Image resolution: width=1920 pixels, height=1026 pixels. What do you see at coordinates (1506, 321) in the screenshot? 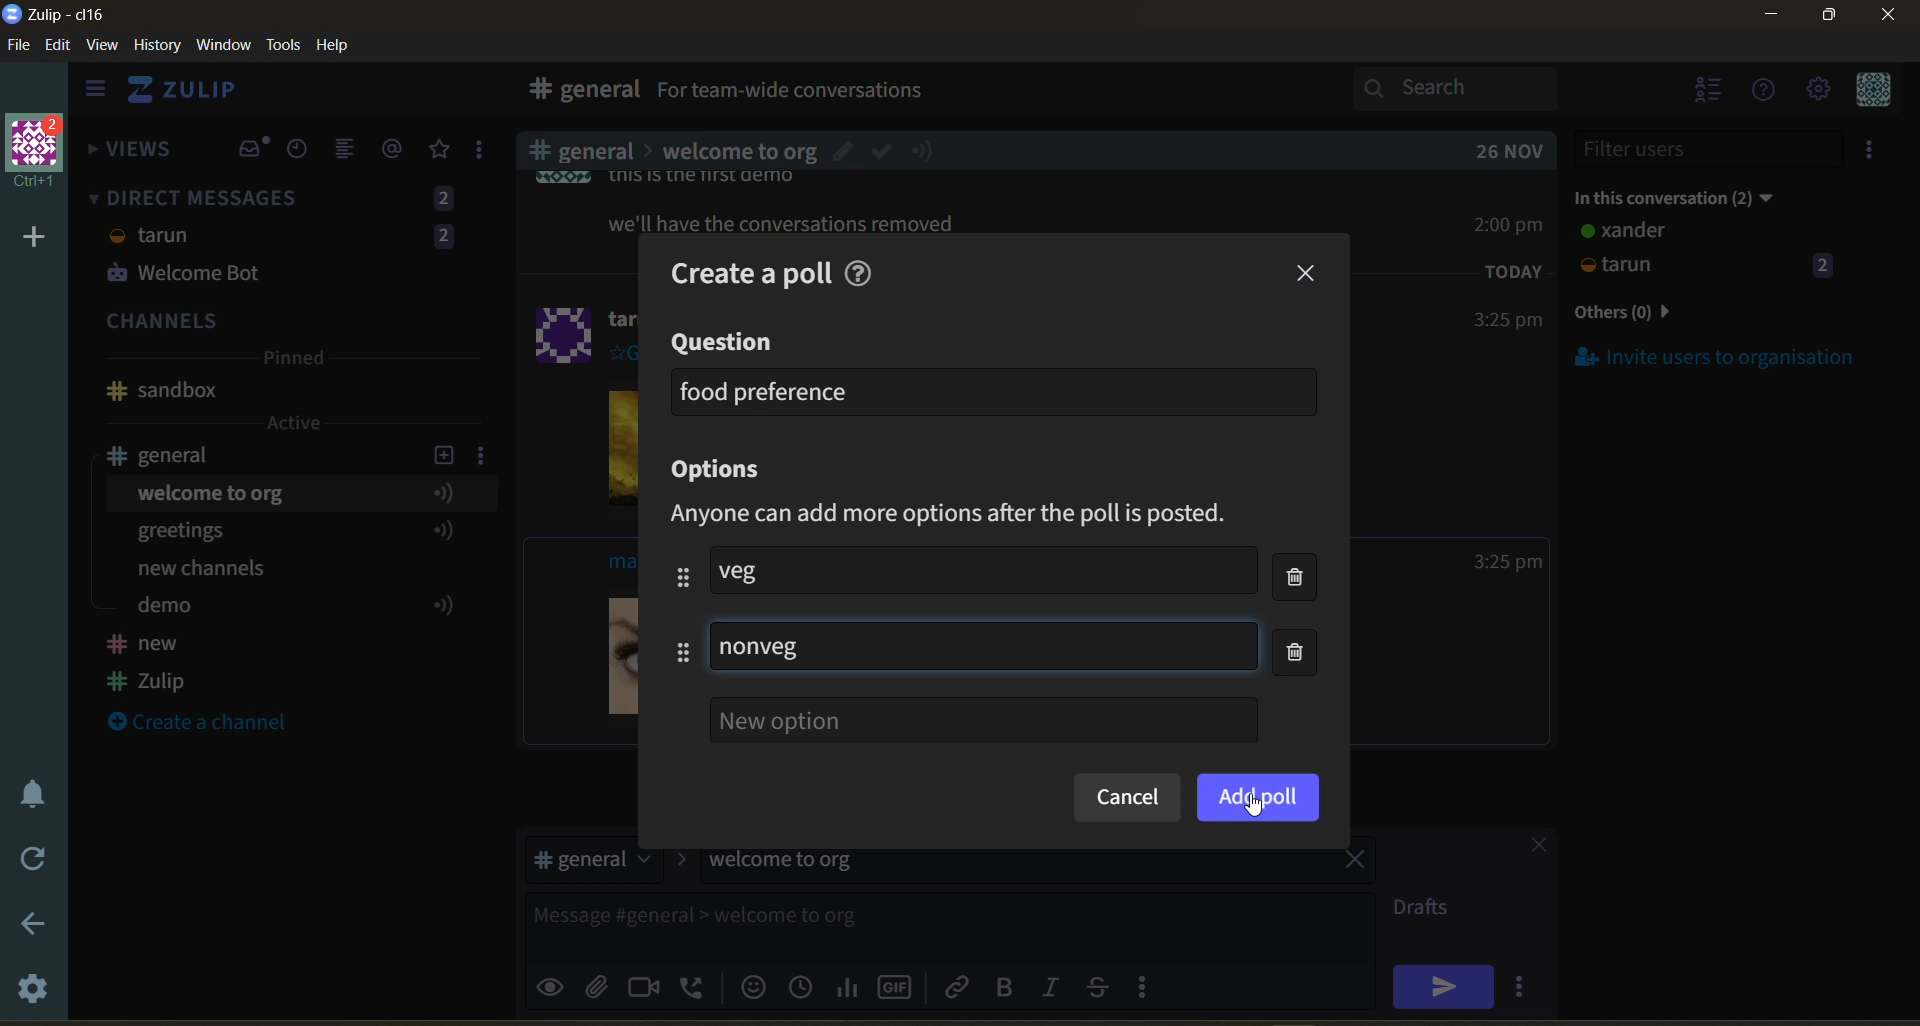
I see `3:25 pm` at bounding box center [1506, 321].